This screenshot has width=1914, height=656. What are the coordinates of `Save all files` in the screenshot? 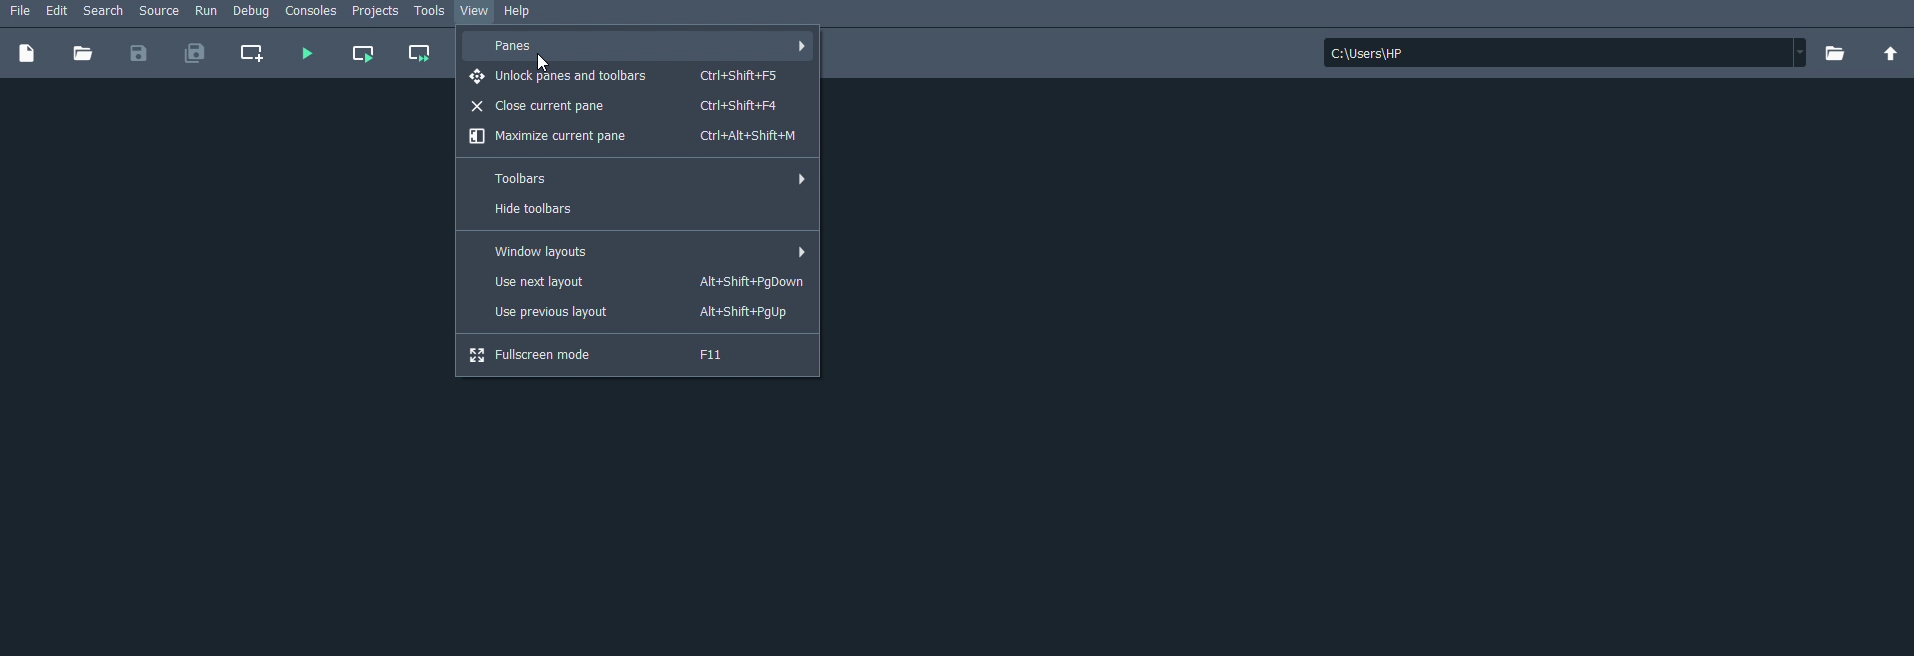 It's located at (196, 53).